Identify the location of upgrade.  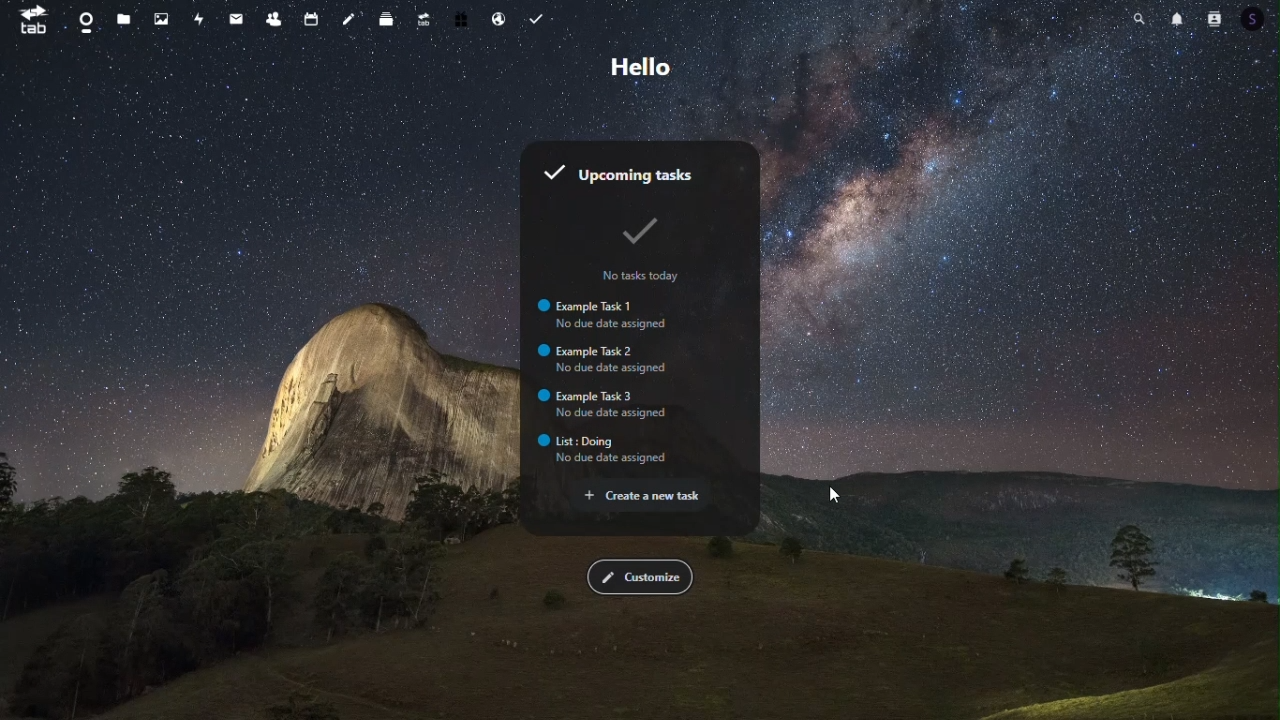
(424, 23).